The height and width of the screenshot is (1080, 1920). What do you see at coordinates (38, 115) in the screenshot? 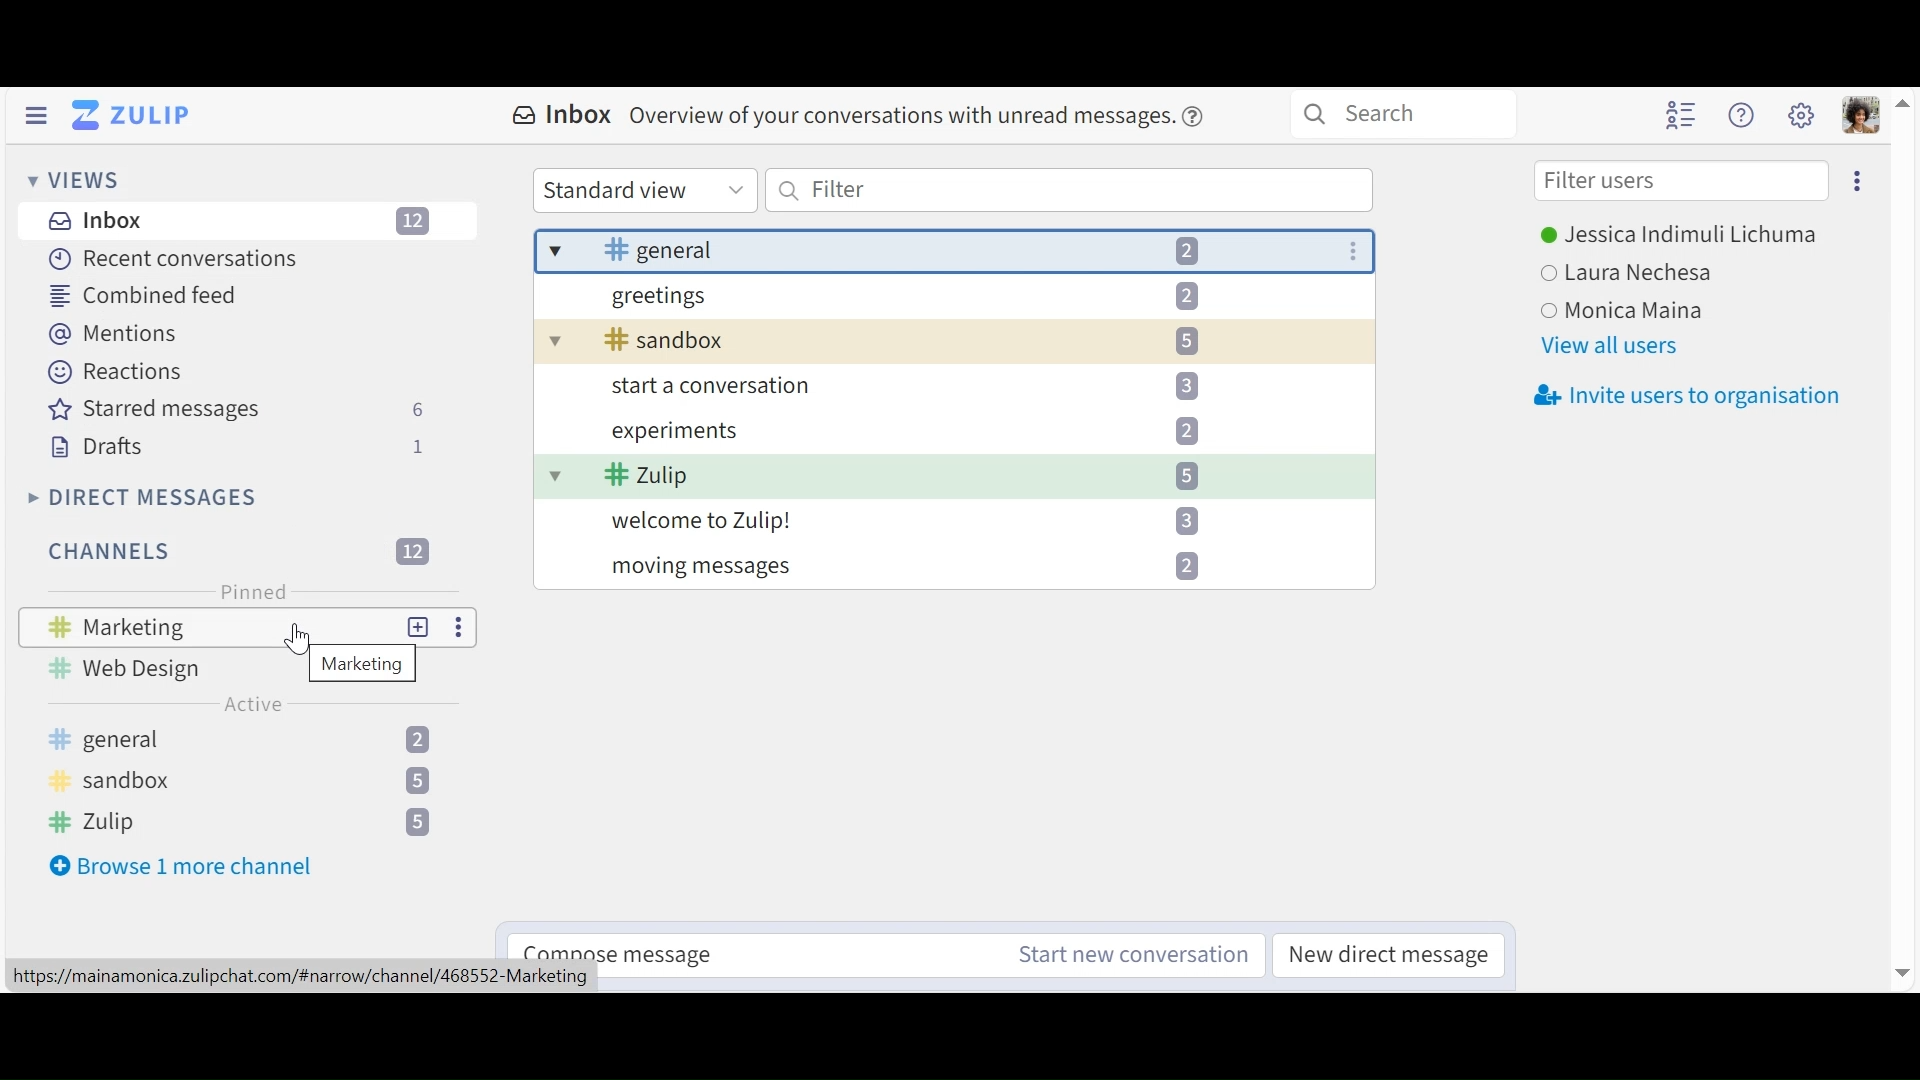
I see `Hide left Sidebar` at bounding box center [38, 115].